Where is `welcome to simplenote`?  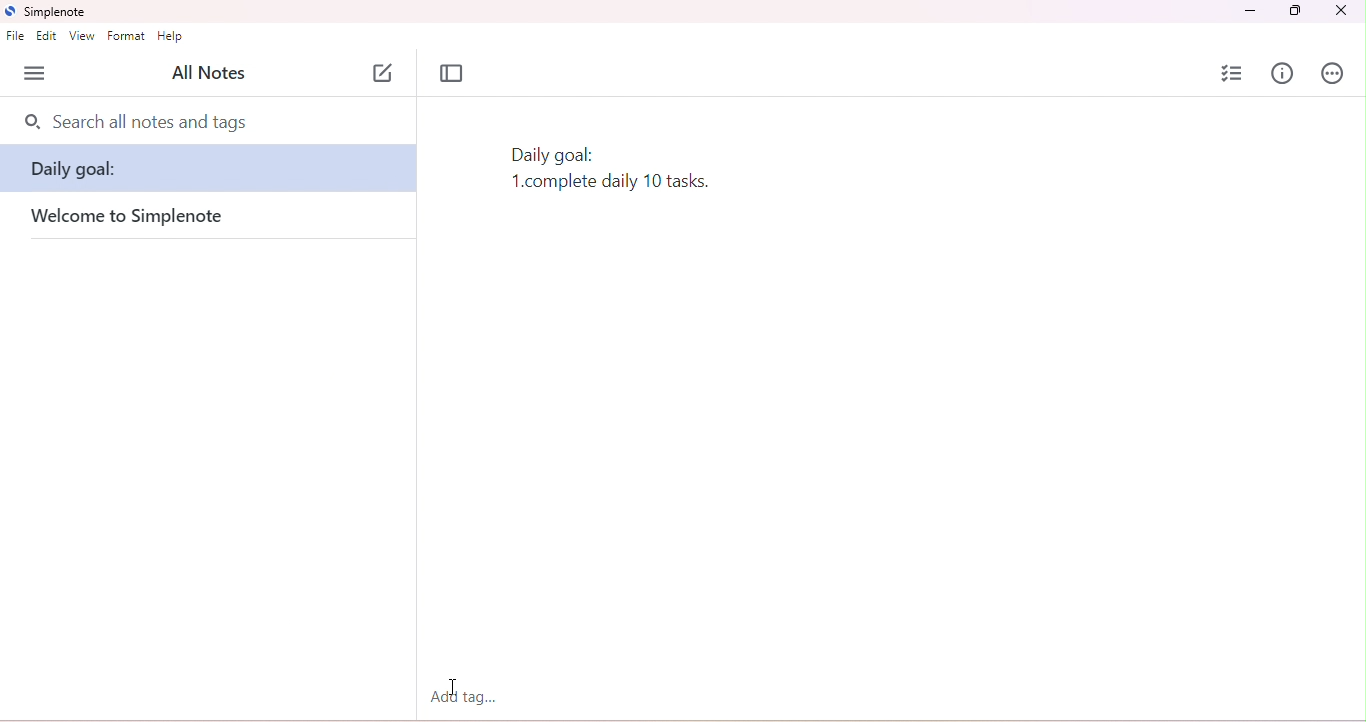
welcome to simplenote is located at coordinates (152, 218).